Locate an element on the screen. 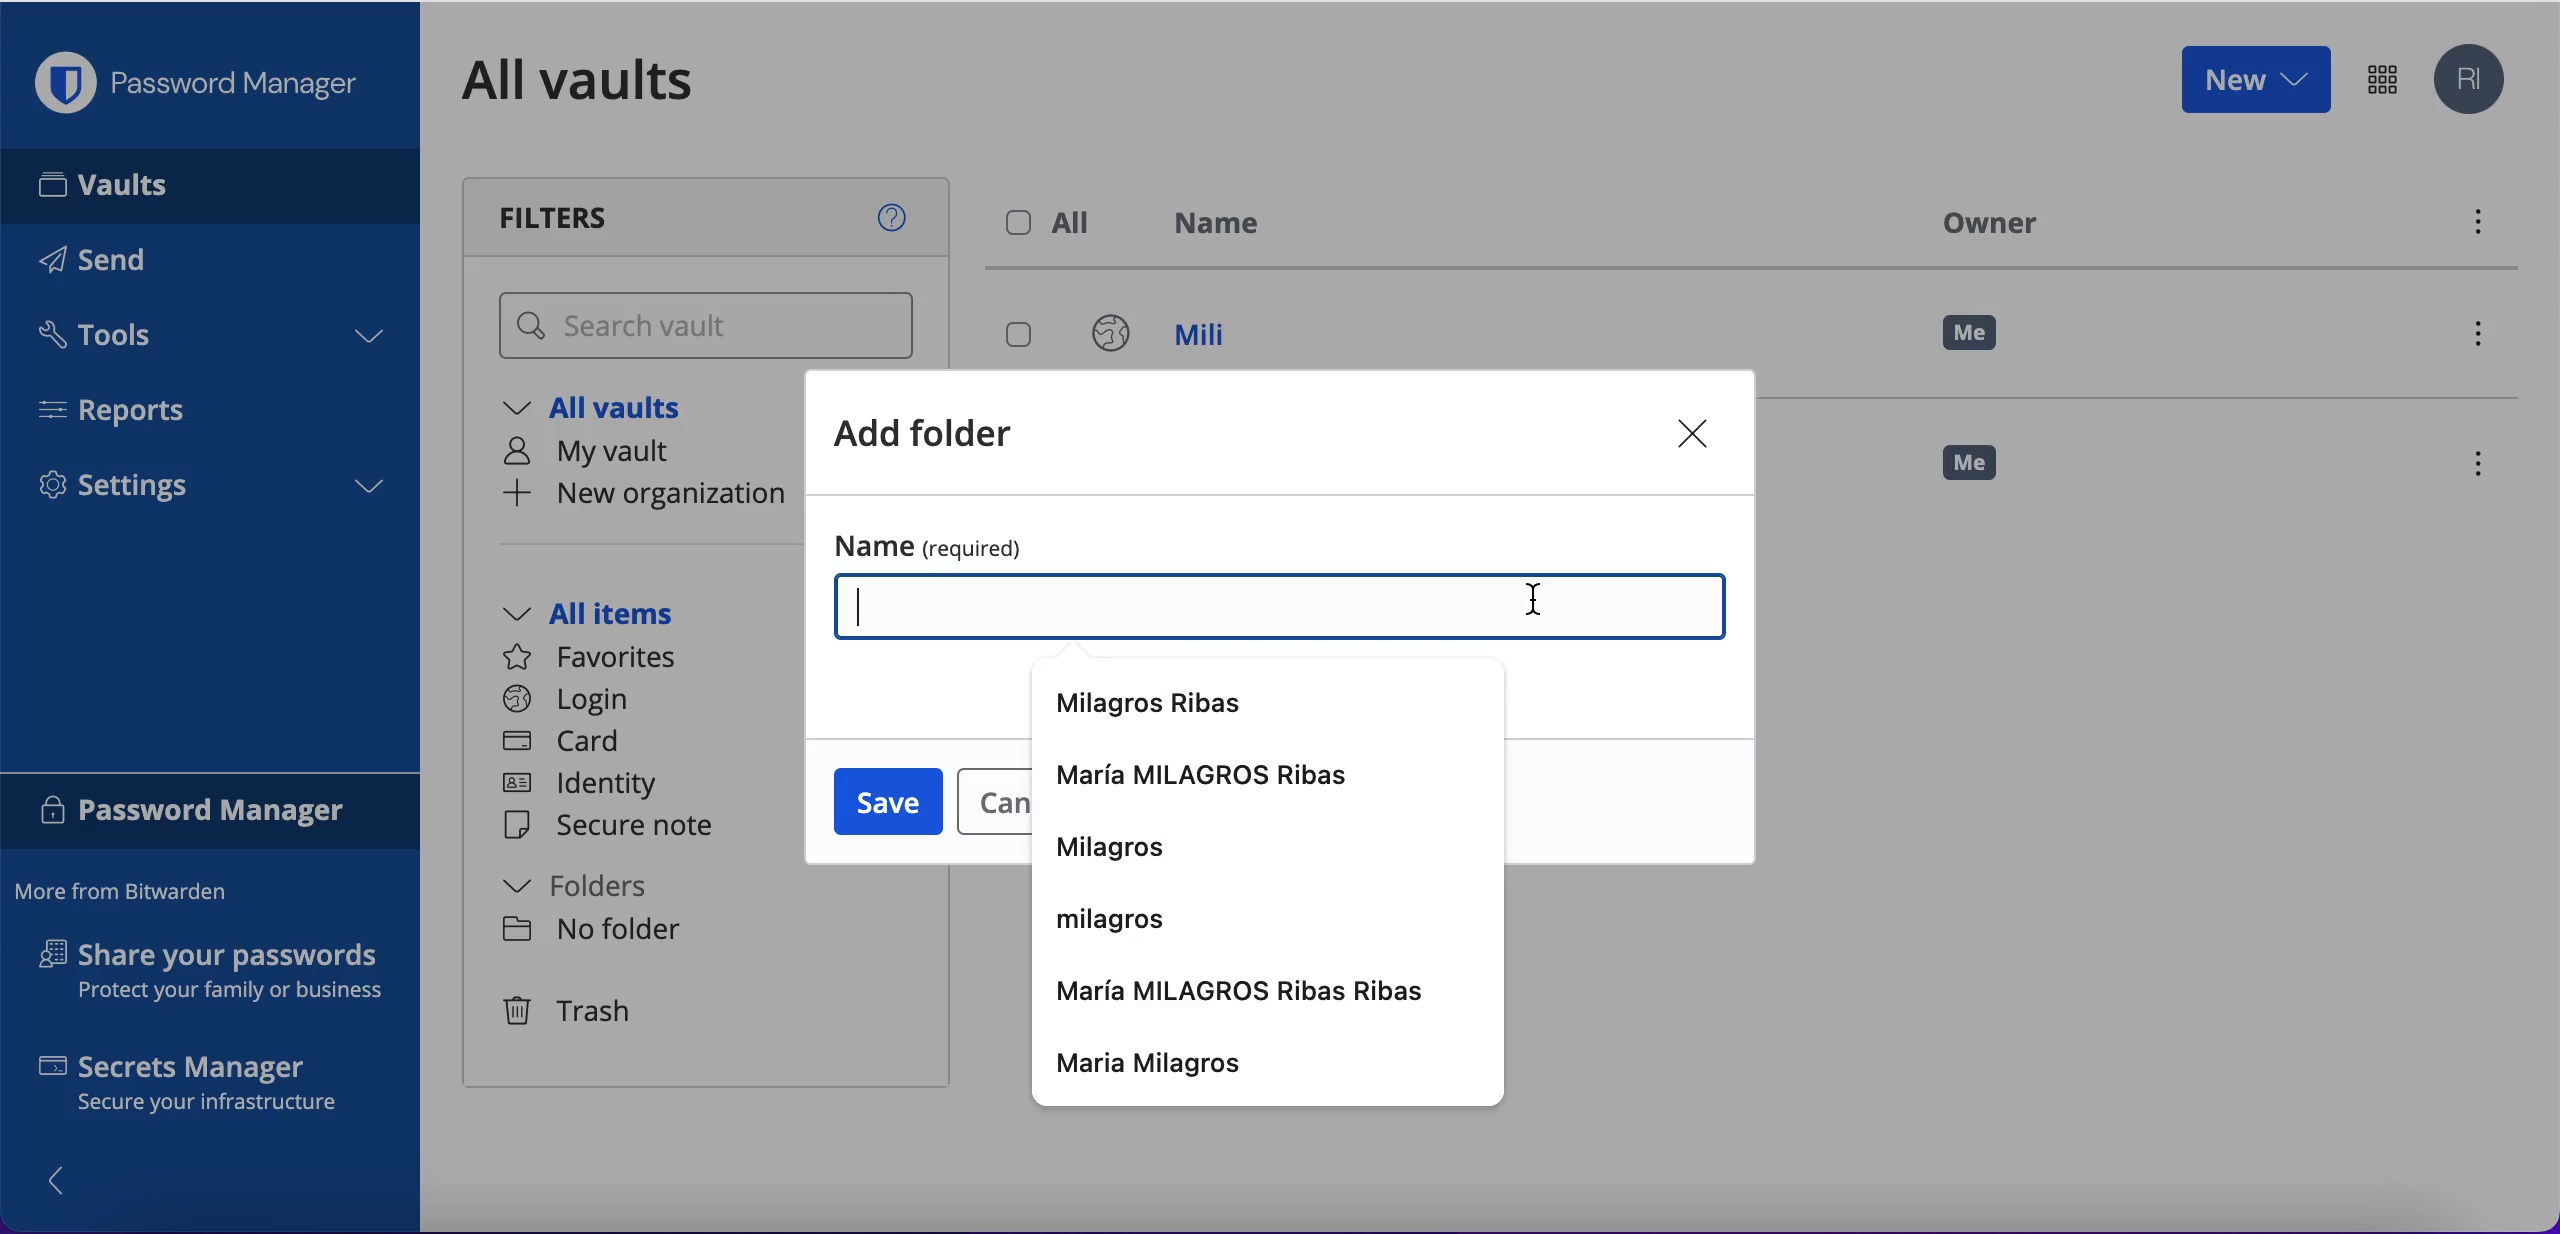 The image size is (2560, 1234). add folder is located at coordinates (949, 438).